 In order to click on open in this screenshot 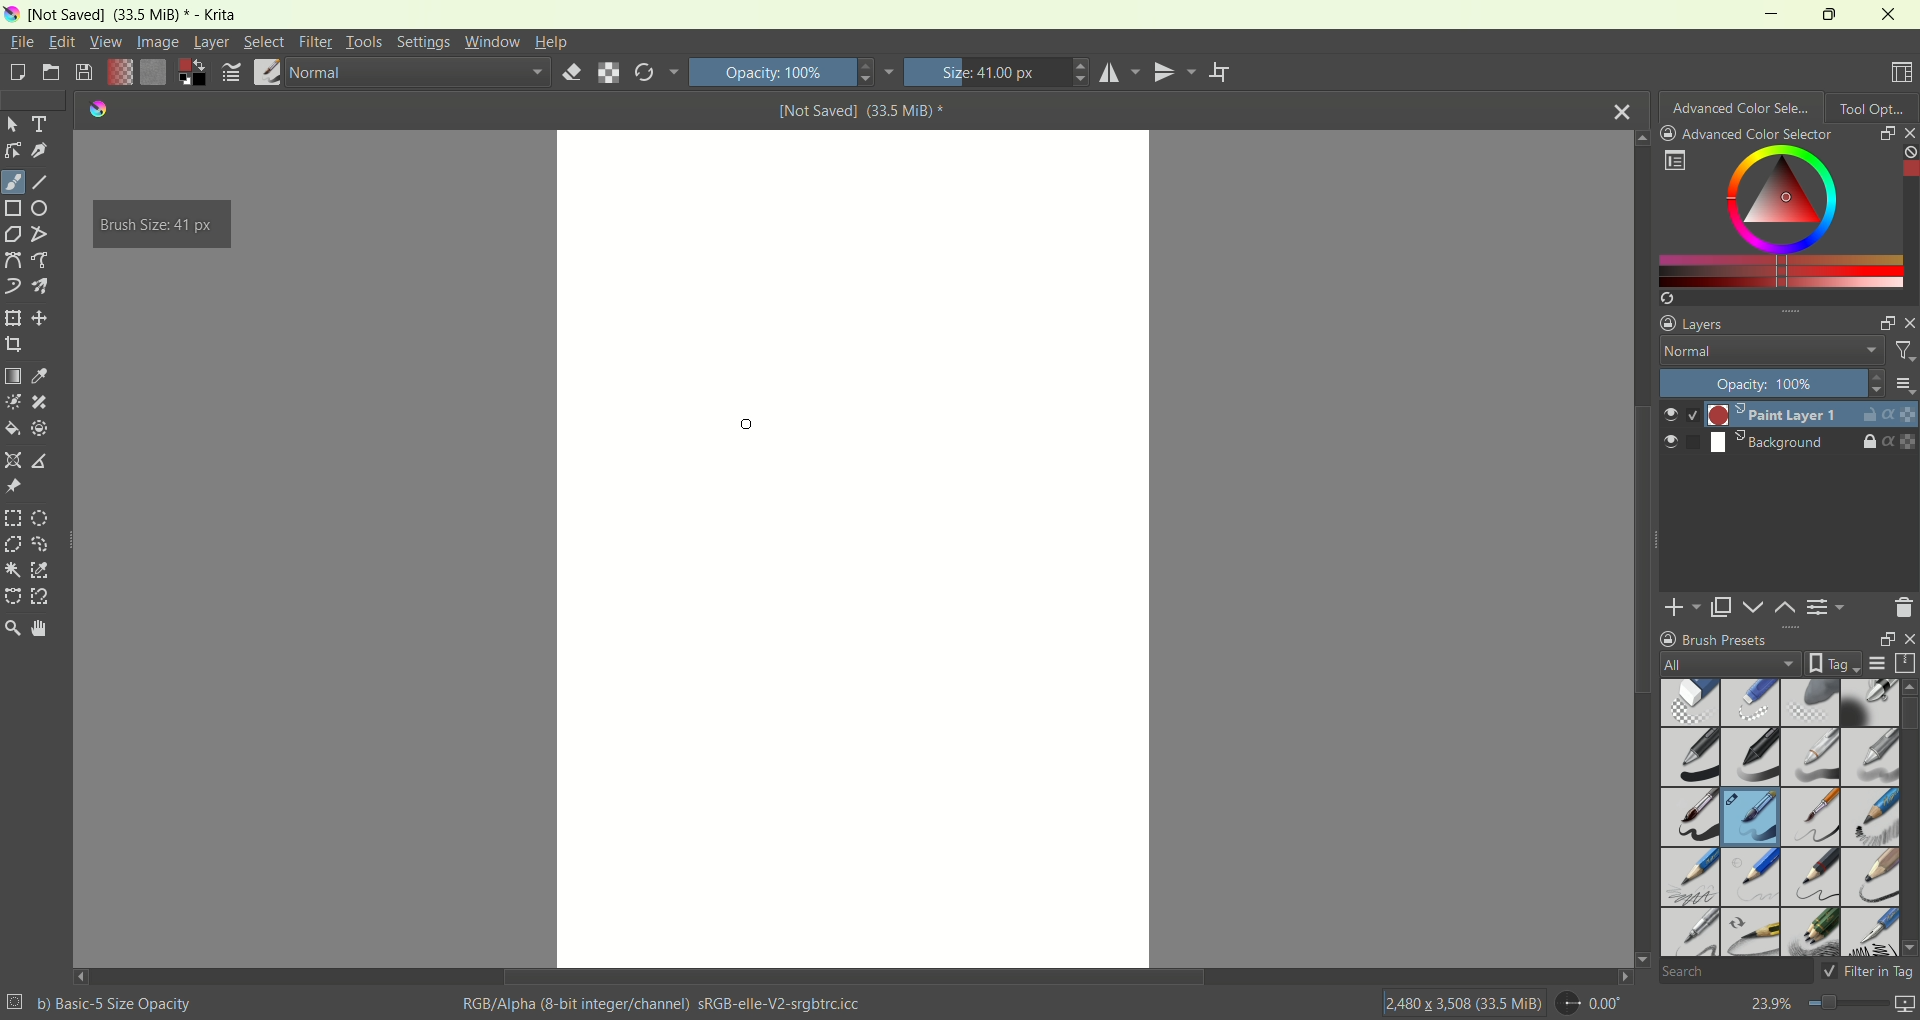, I will do `click(50, 71)`.